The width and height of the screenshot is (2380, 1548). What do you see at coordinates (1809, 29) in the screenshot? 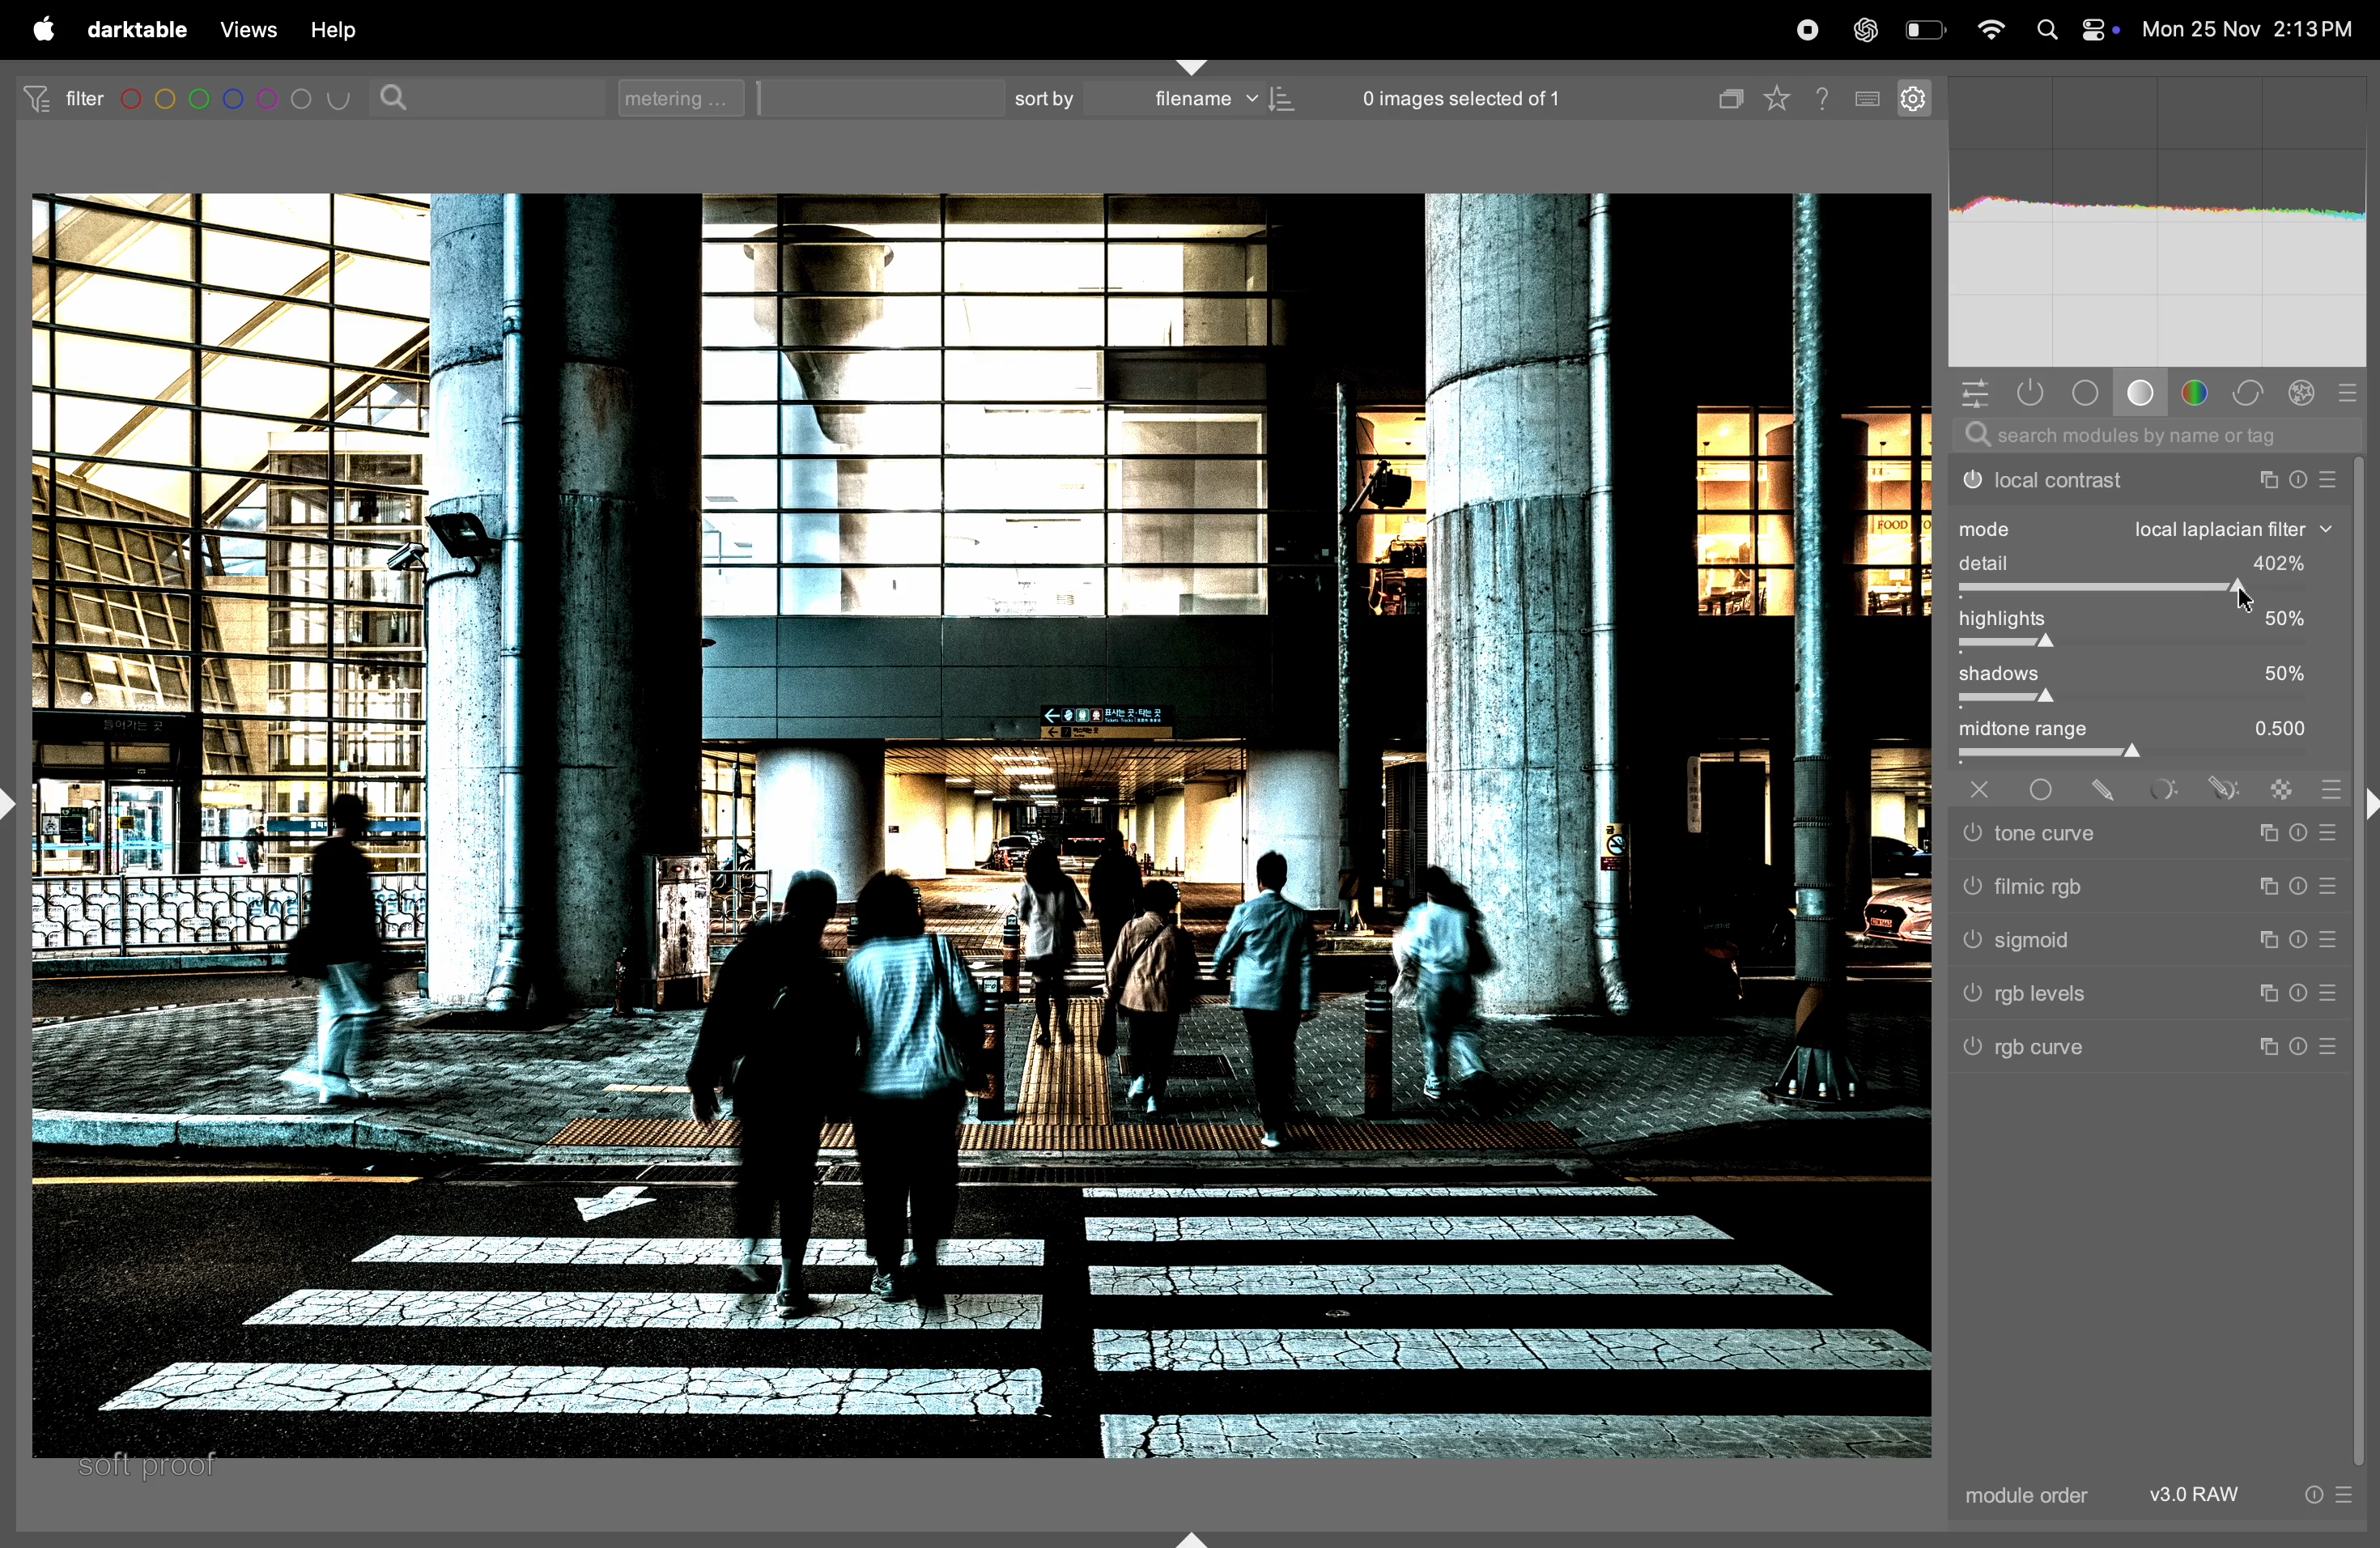
I see `record` at bounding box center [1809, 29].